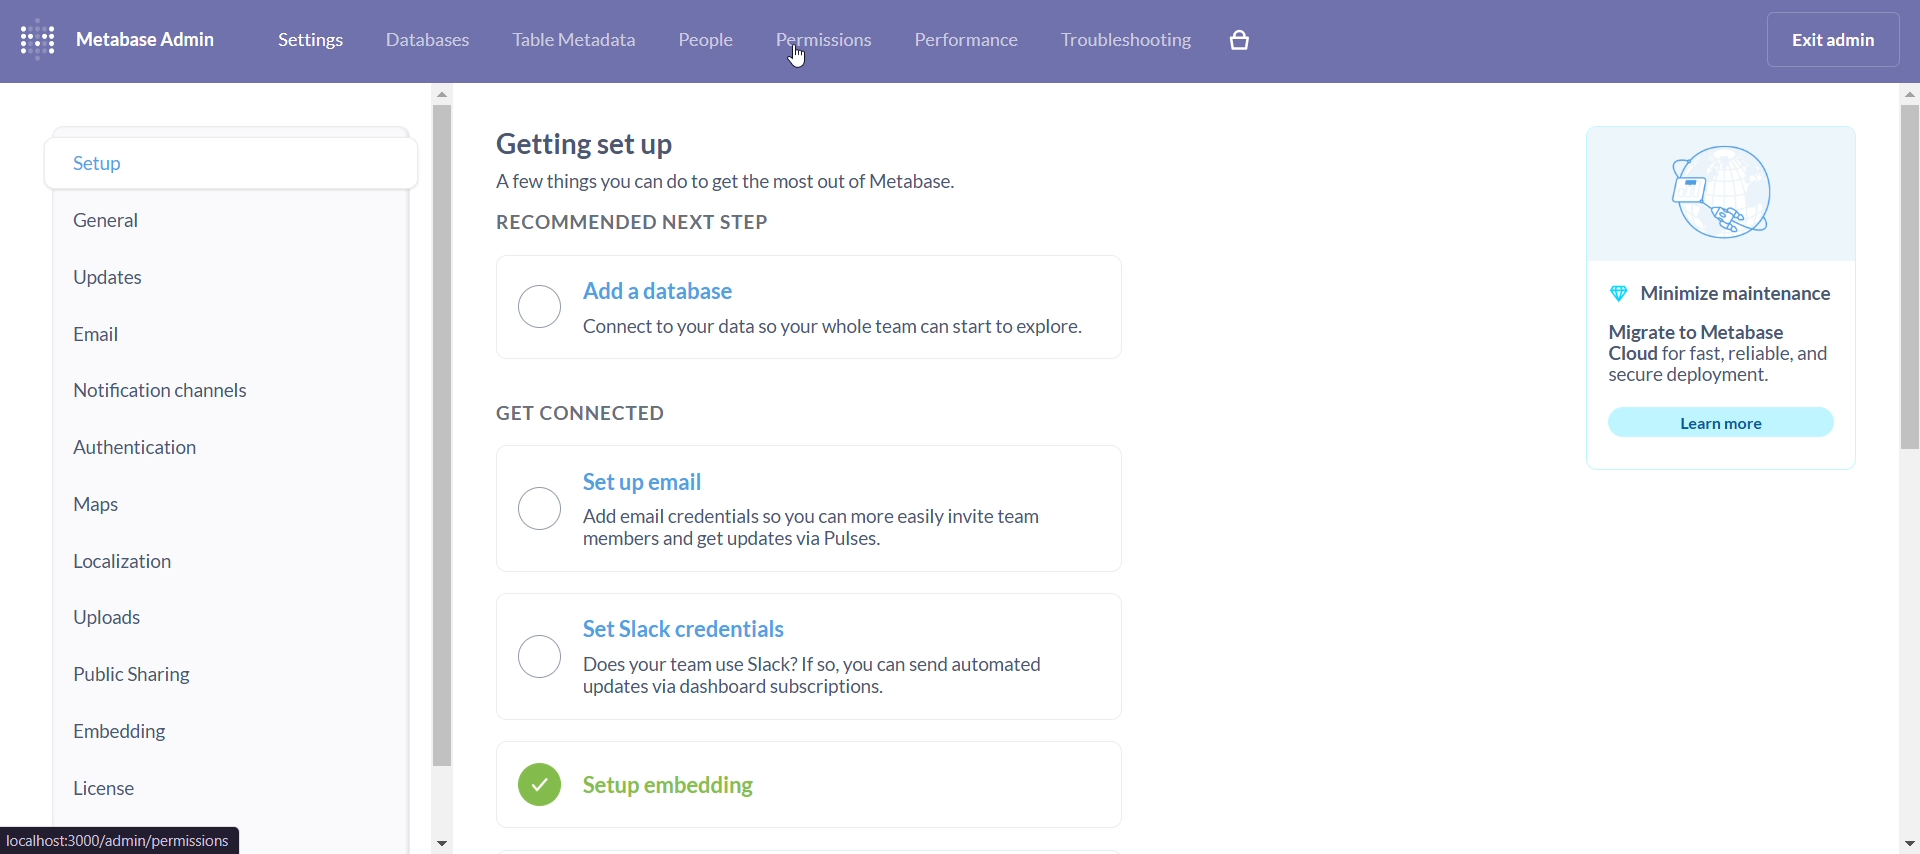  What do you see at coordinates (740, 184) in the screenshot?
I see `a few things you can do to get the most out of metabase.` at bounding box center [740, 184].